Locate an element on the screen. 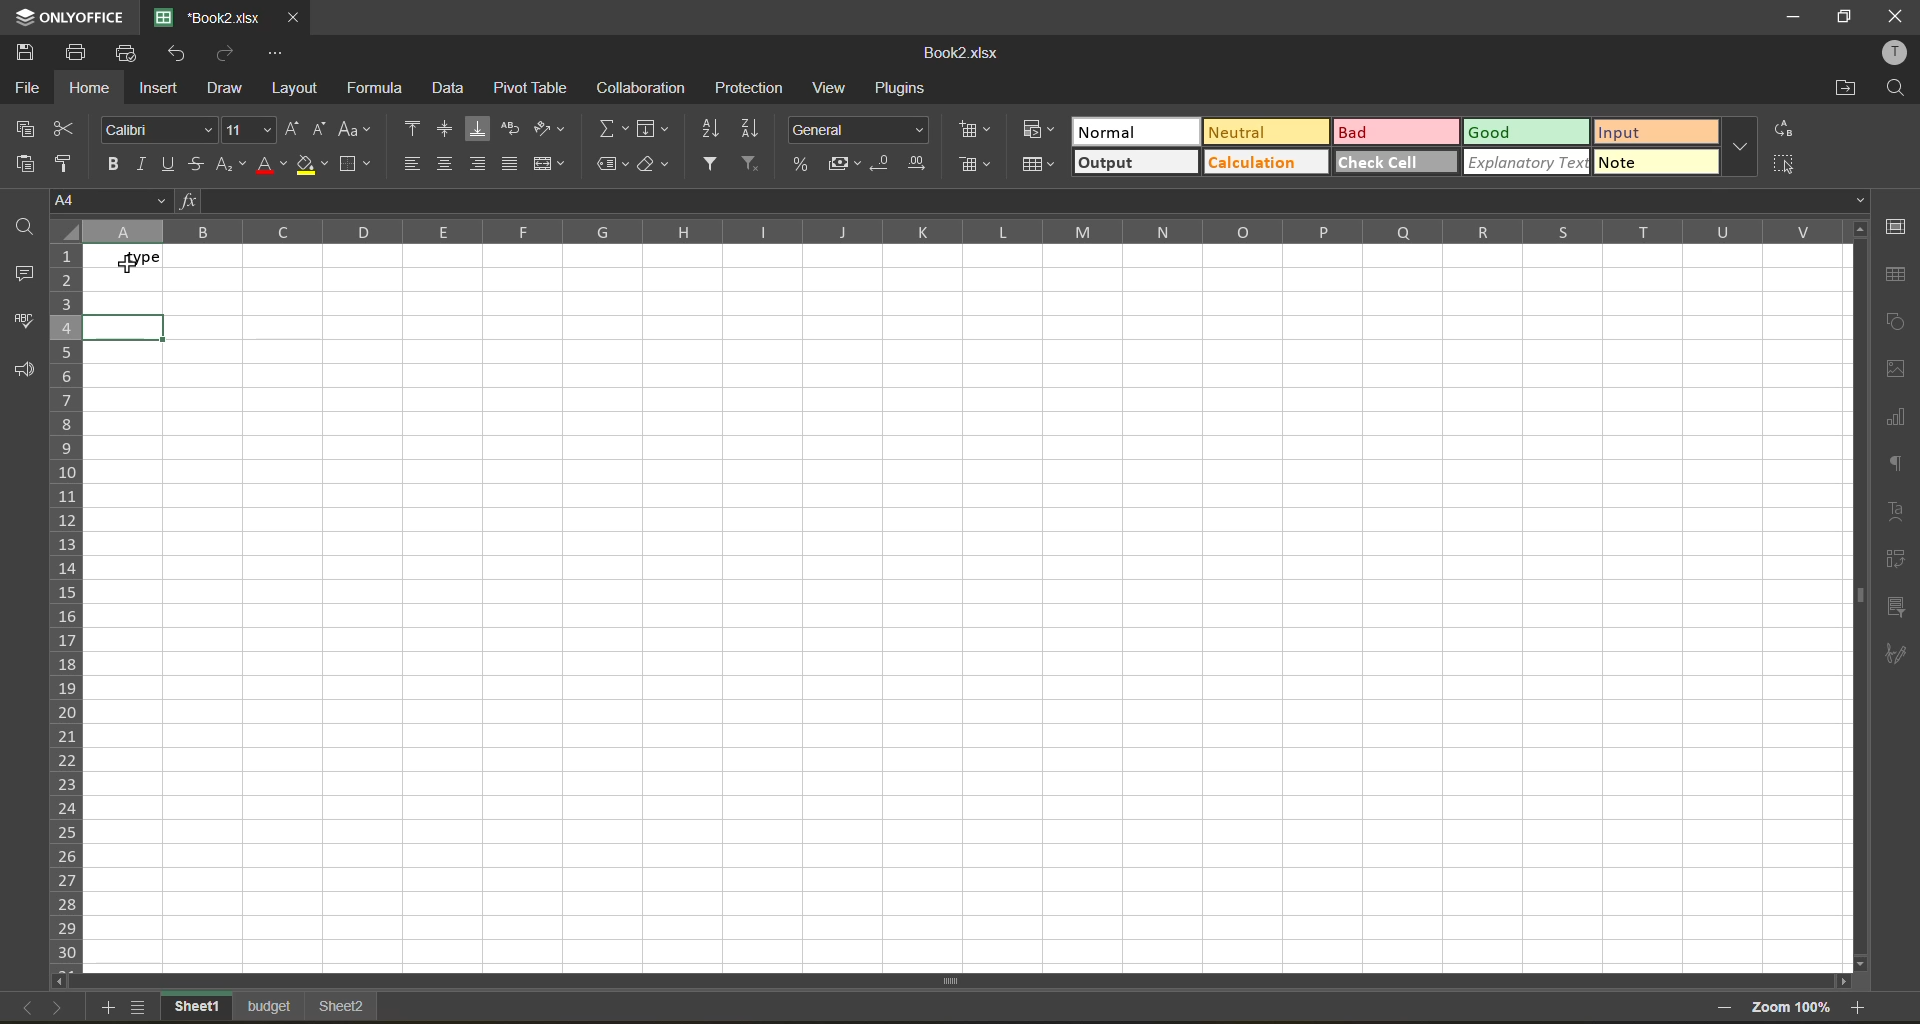 The image size is (1920, 1024). strikethrough is located at coordinates (196, 162).